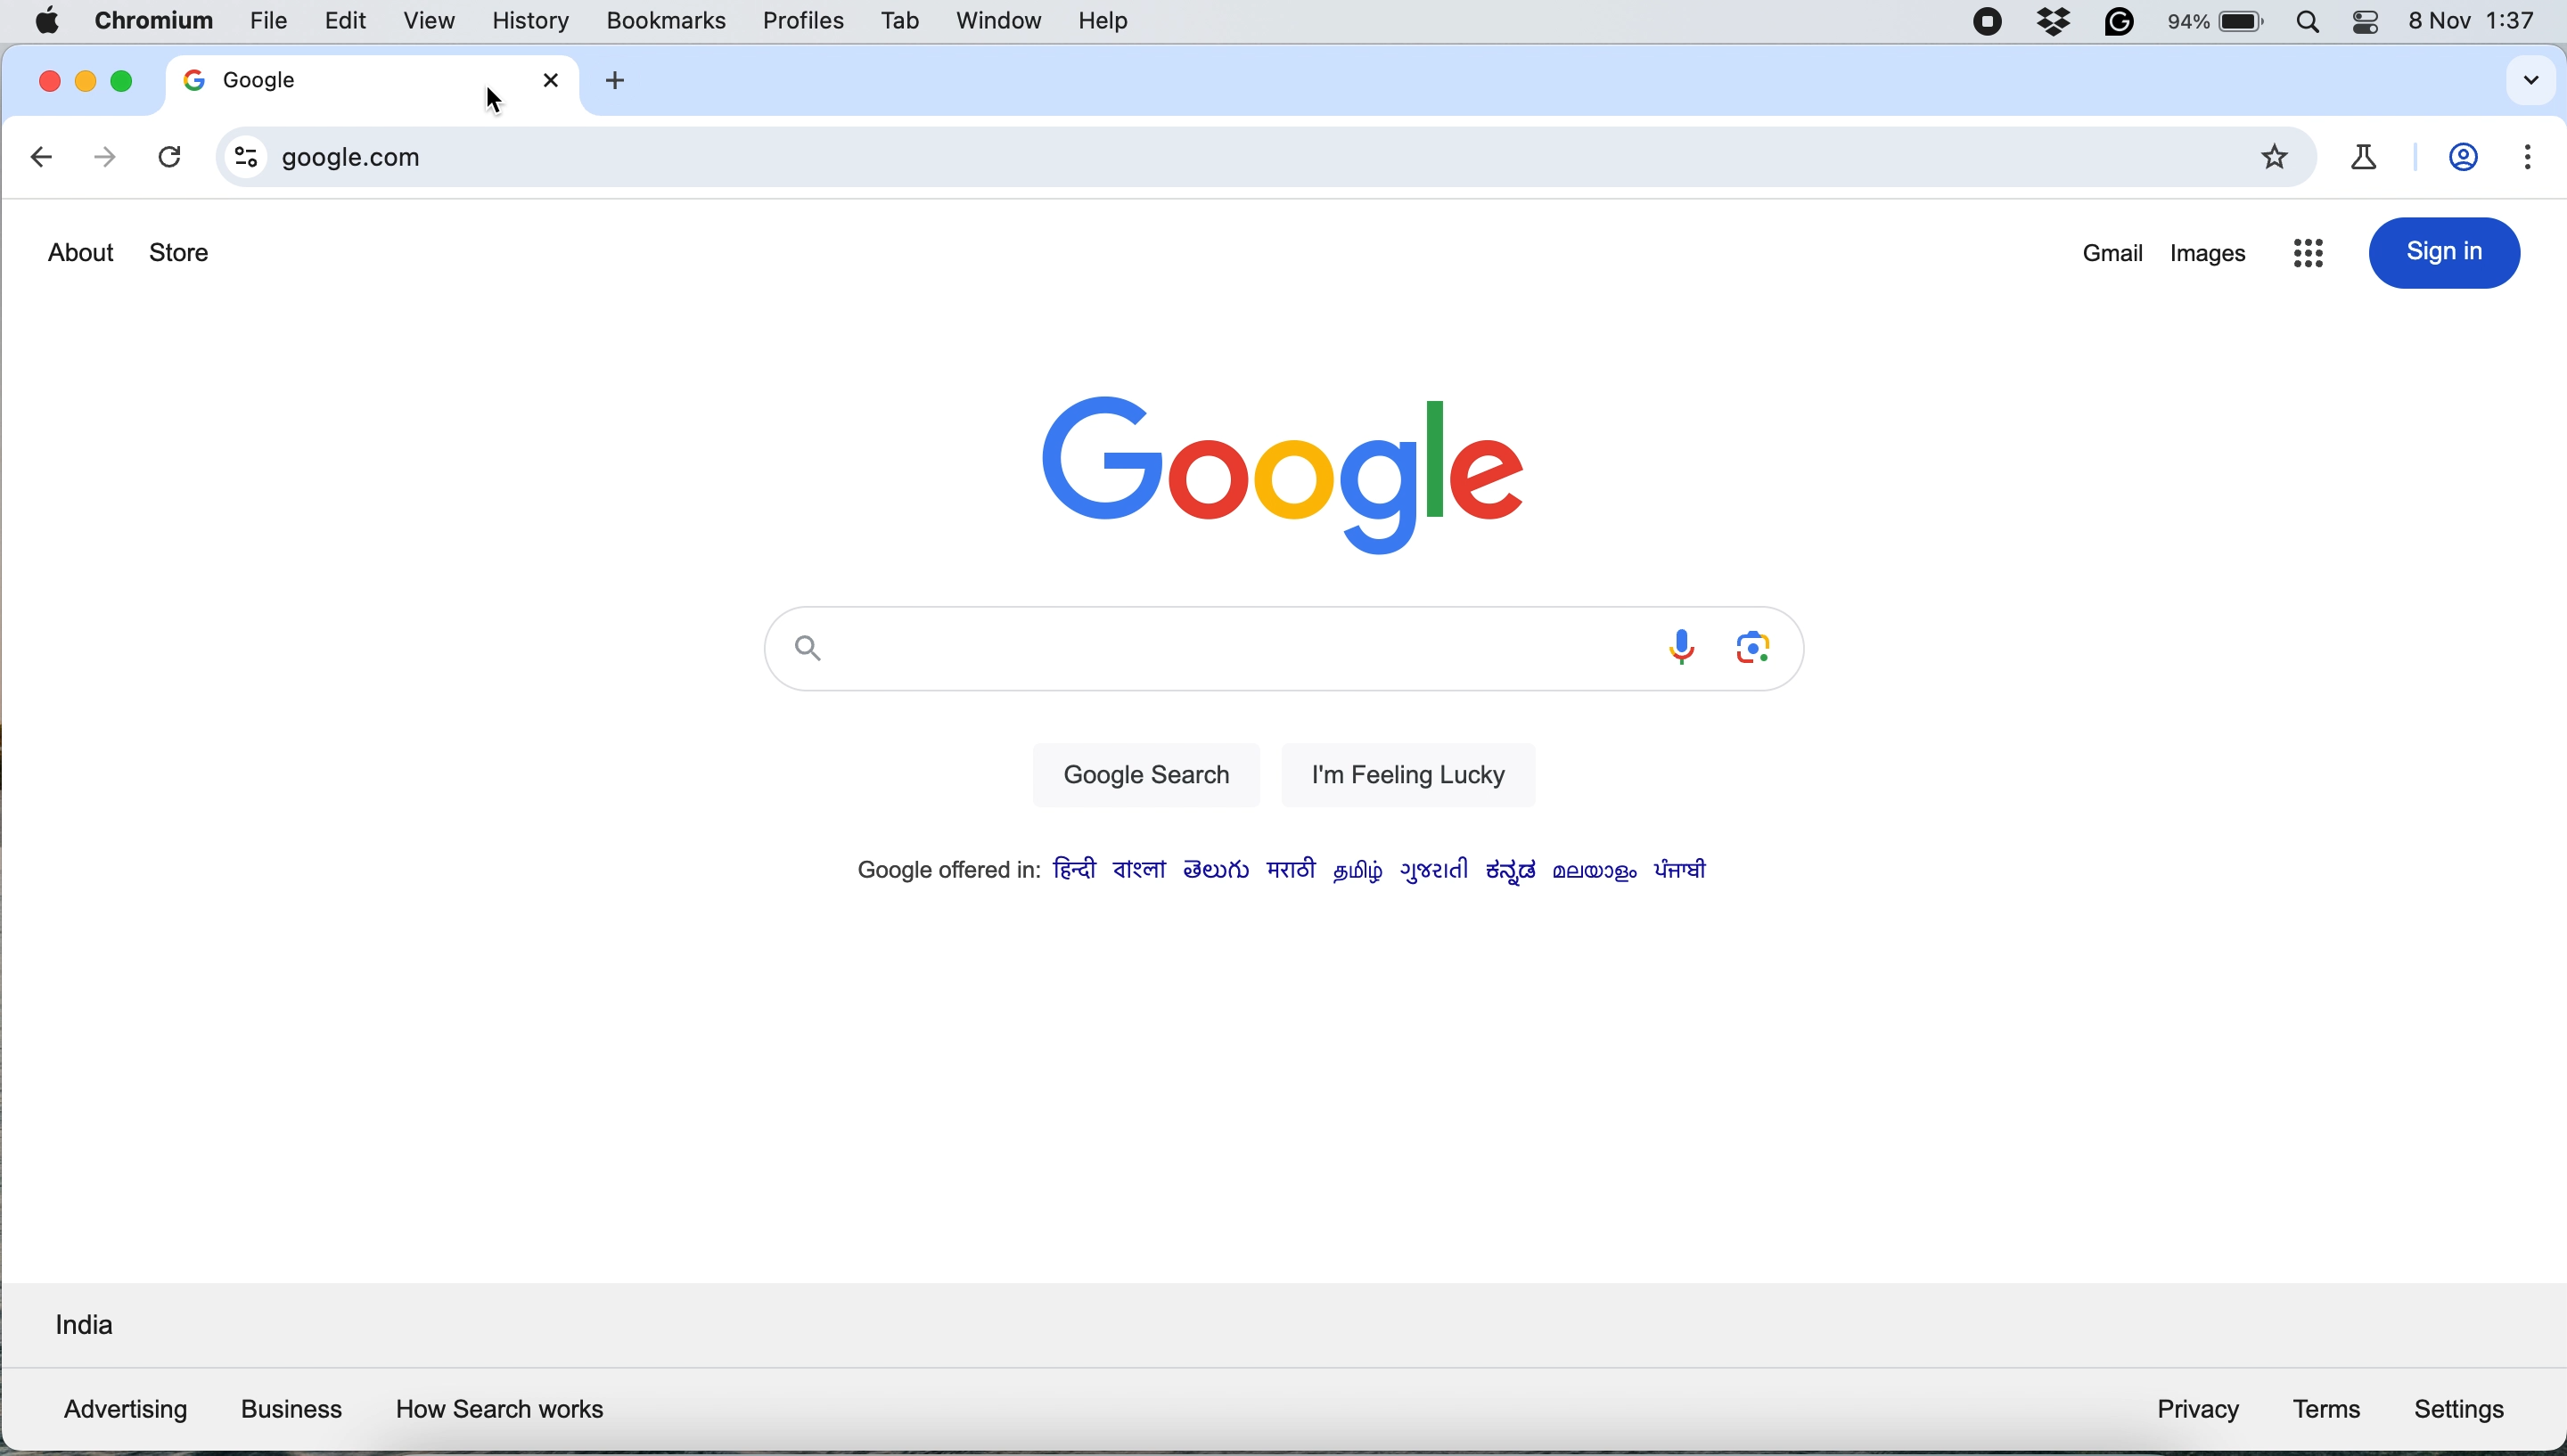  Describe the element at coordinates (1140, 777) in the screenshot. I see `google search` at that location.